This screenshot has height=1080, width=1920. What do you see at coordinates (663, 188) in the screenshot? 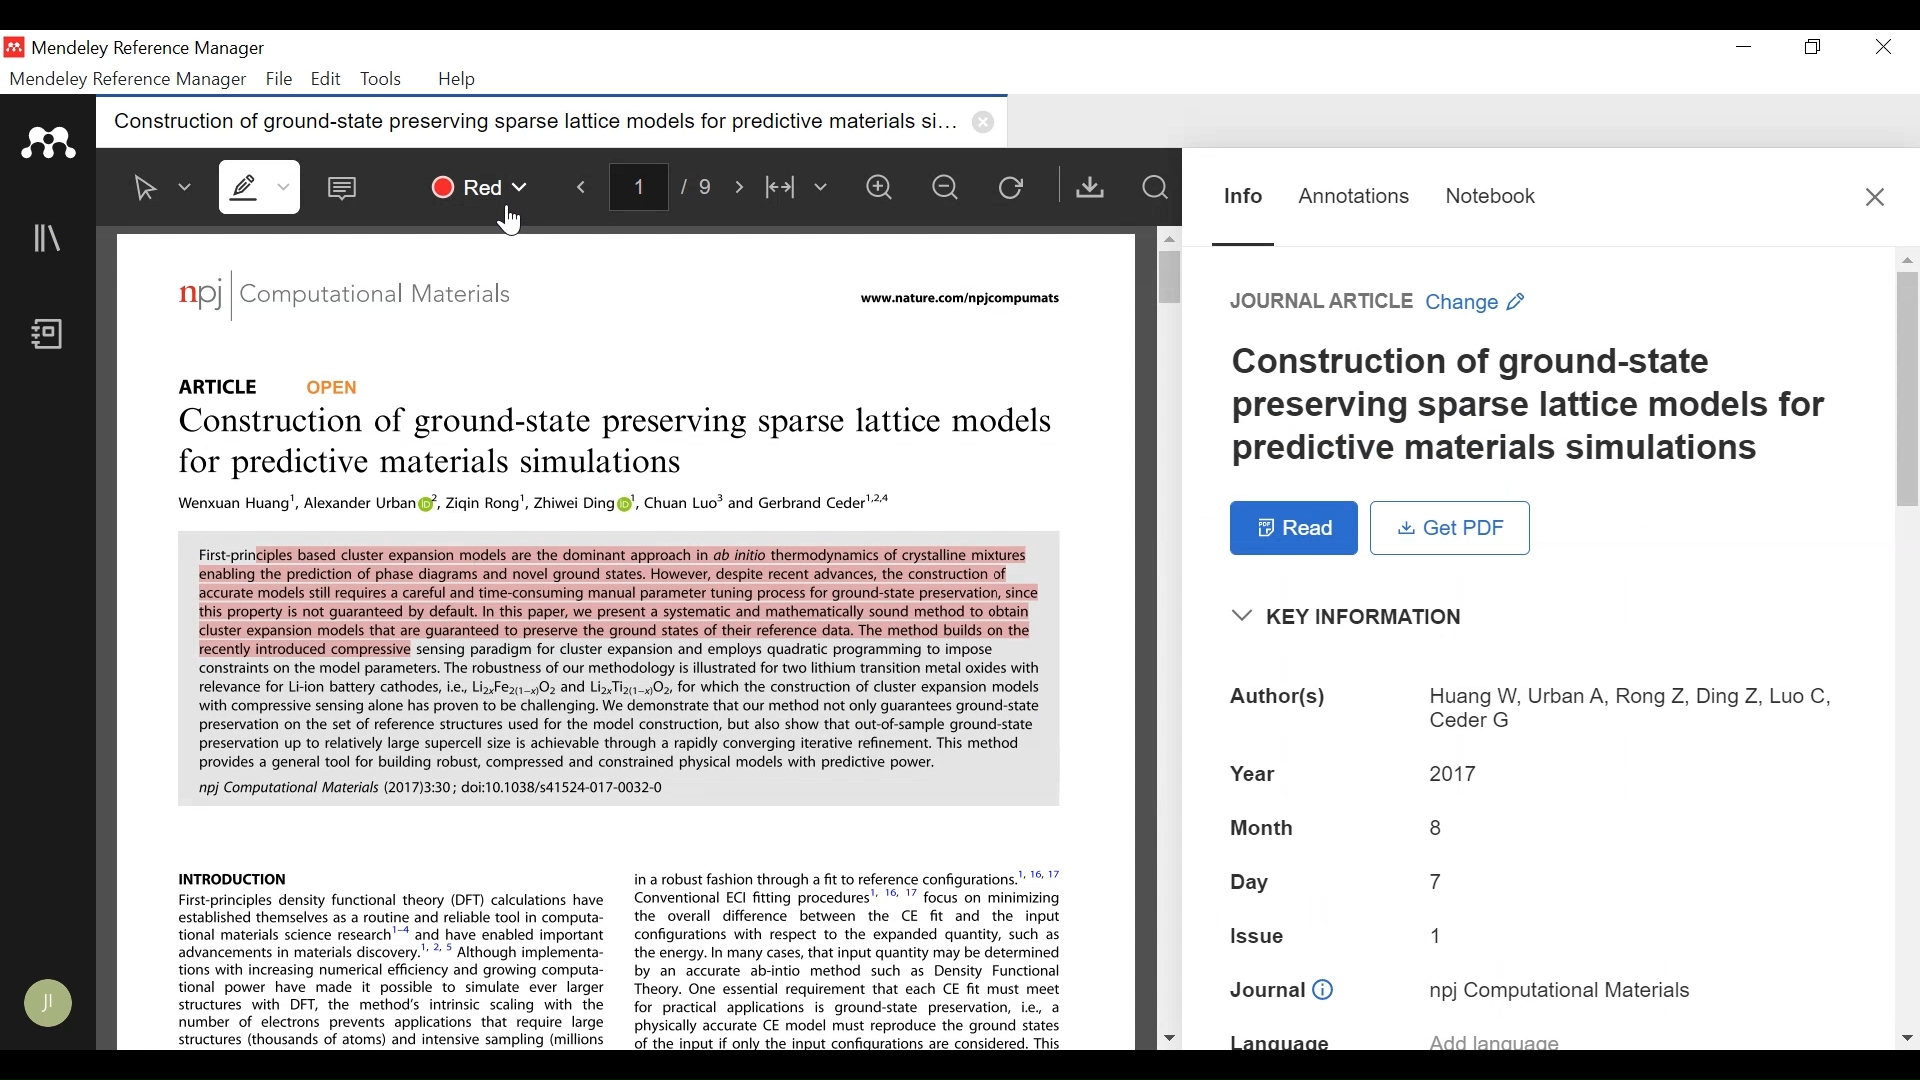
I see `1/9` at bounding box center [663, 188].